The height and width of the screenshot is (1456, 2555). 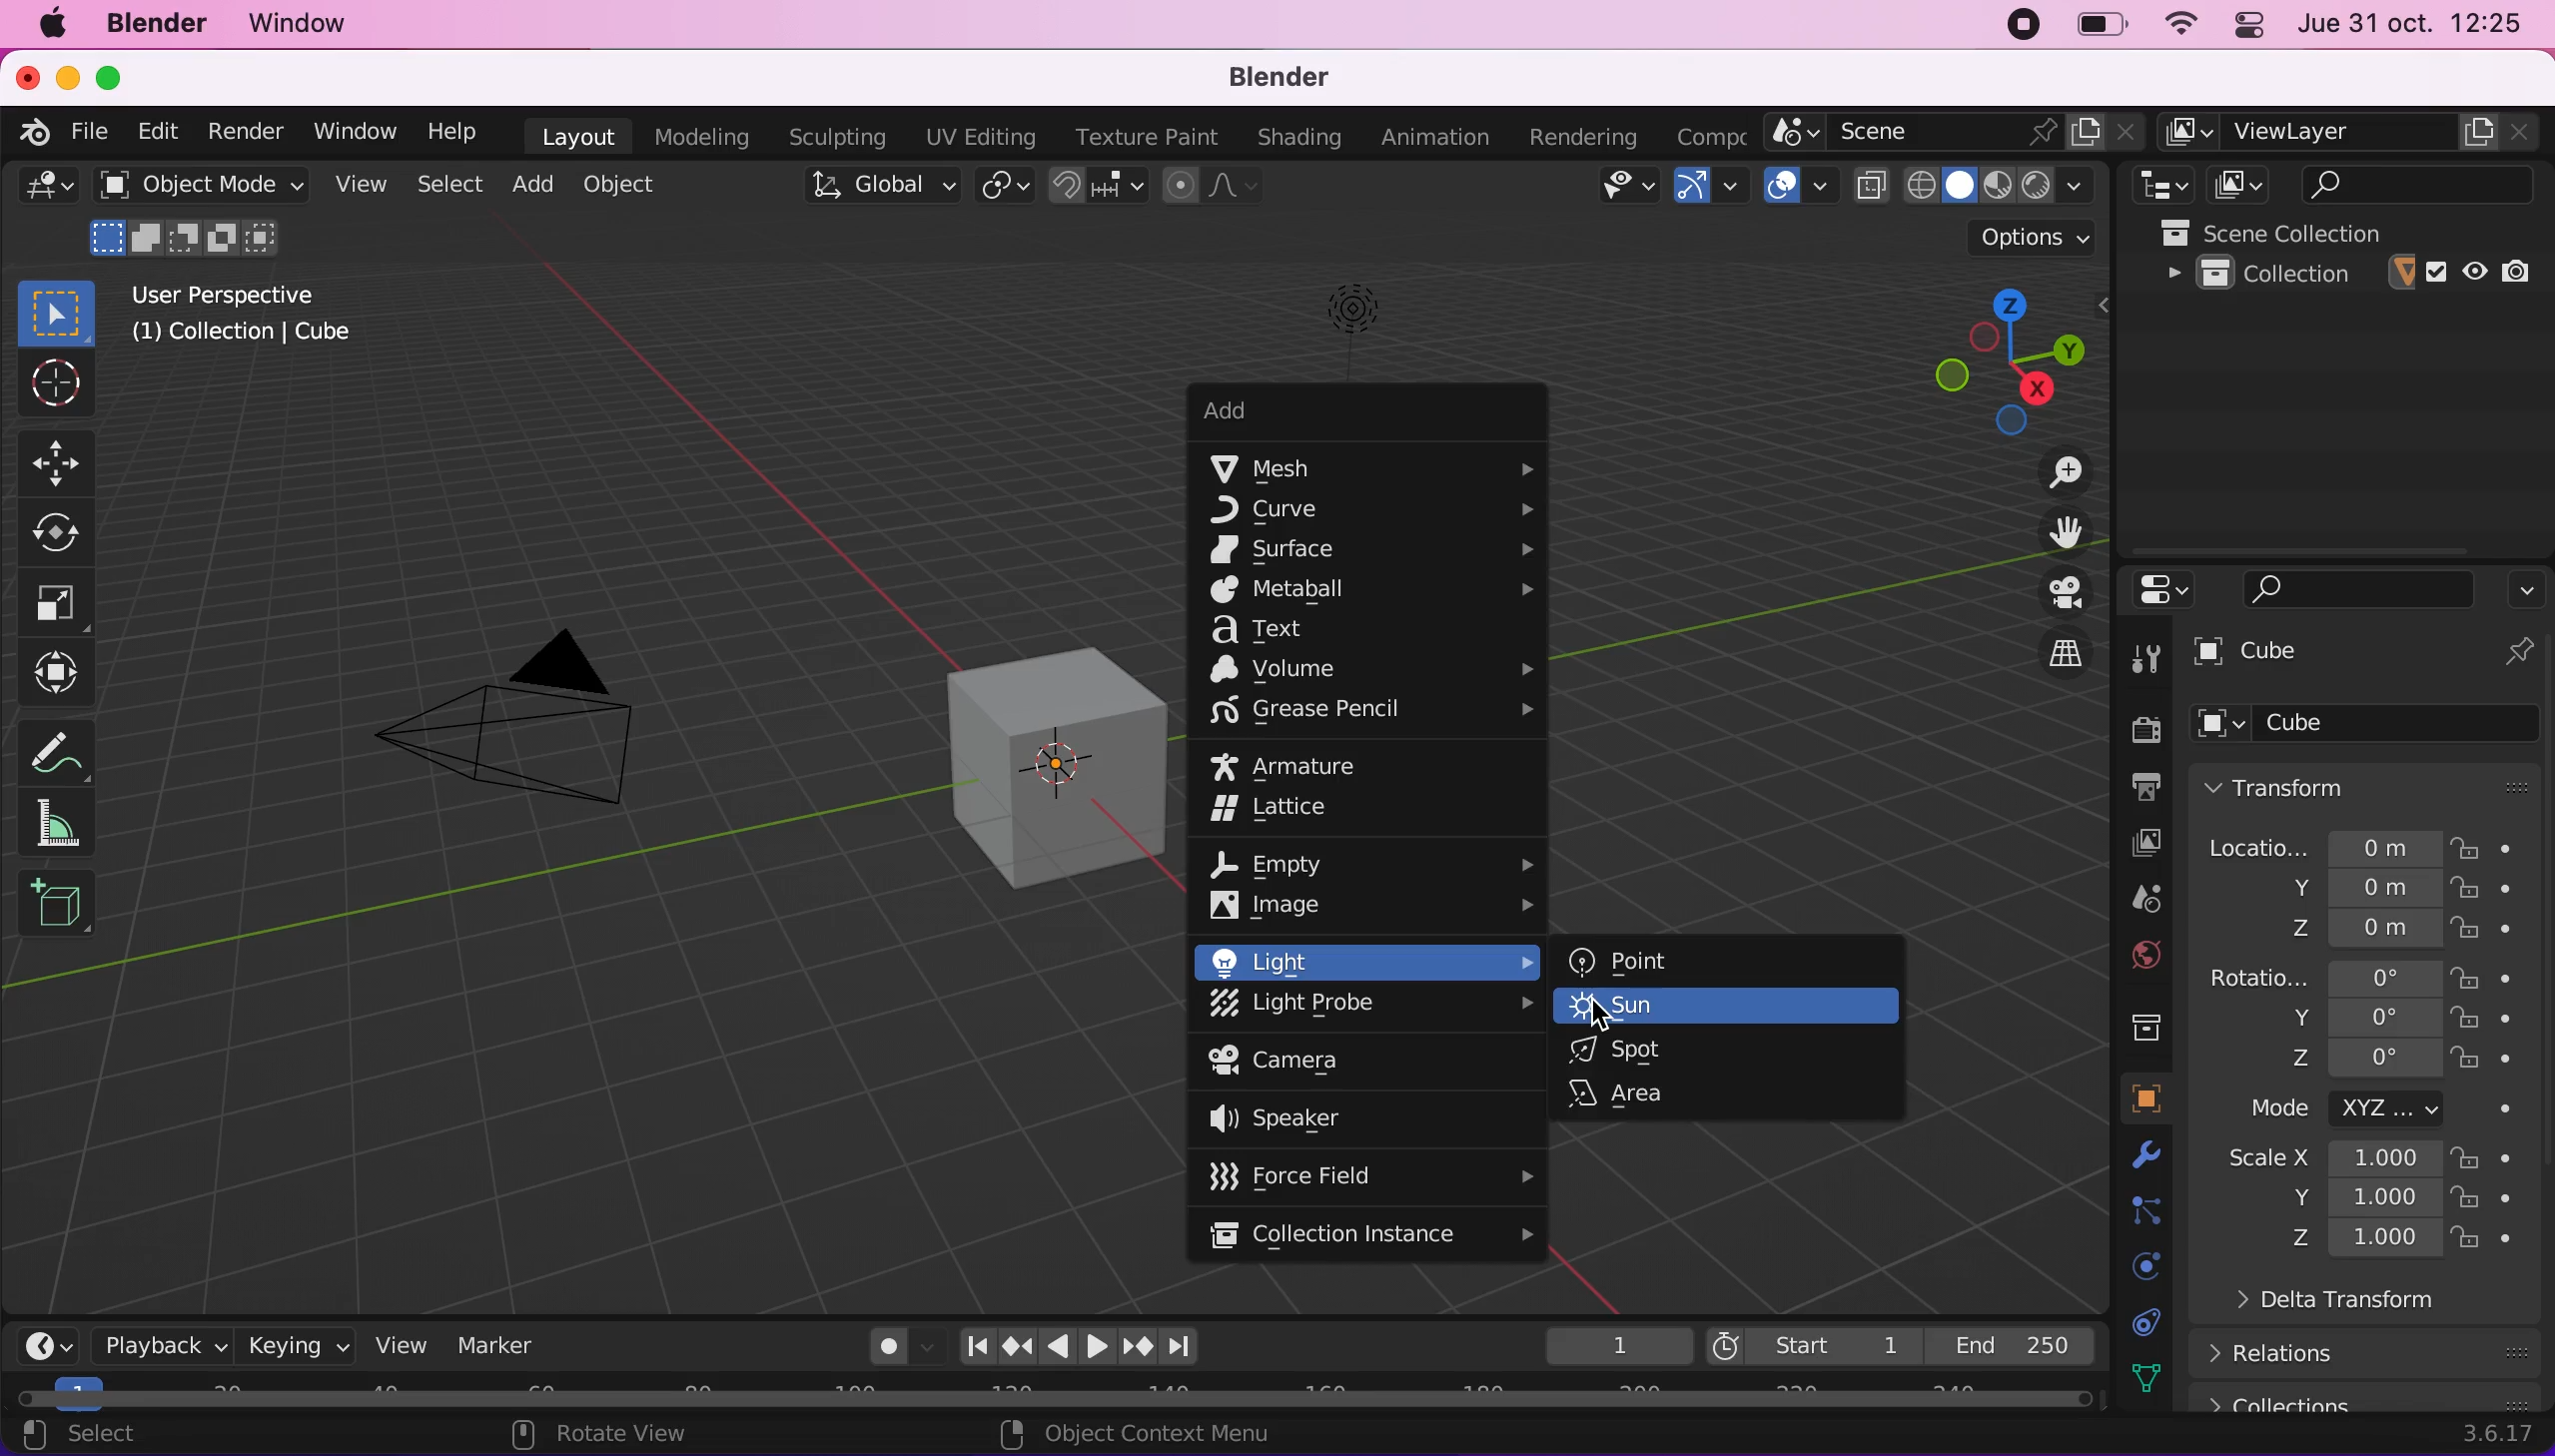 I want to click on mesh, so click(x=1375, y=467).